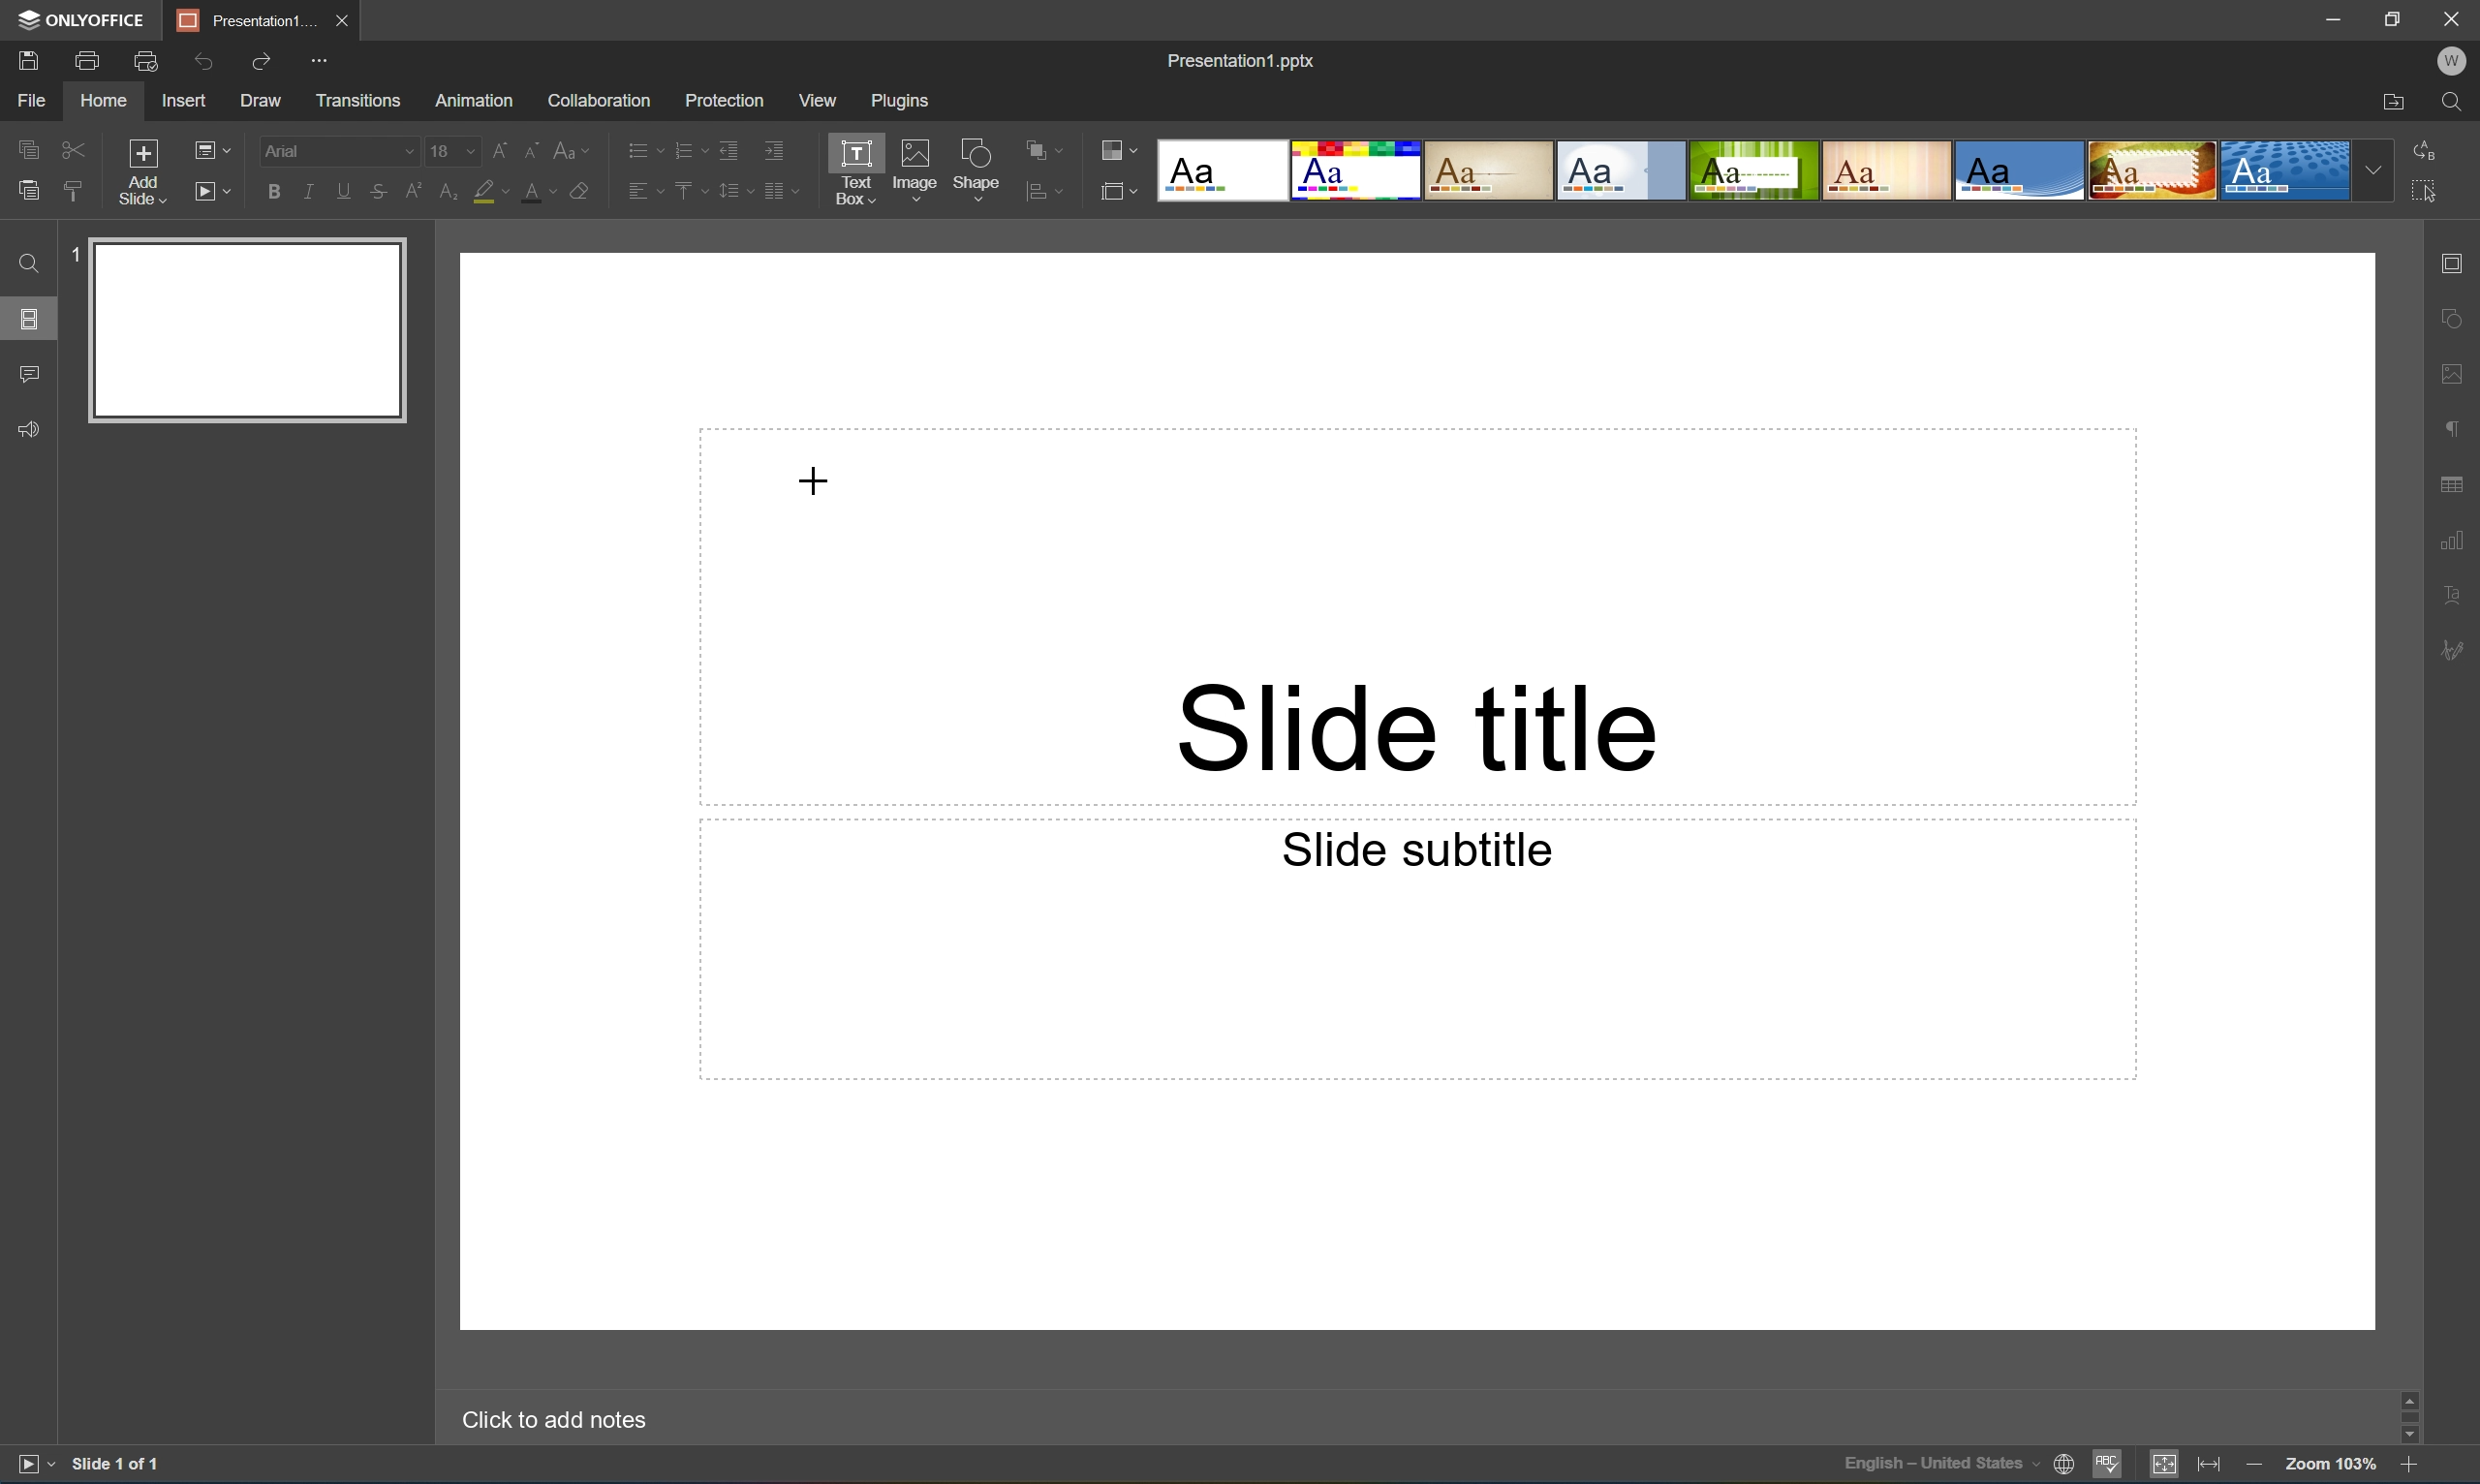 This screenshot has height=1484, width=2480. I want to click on Restore Down, so click(2396, 16).